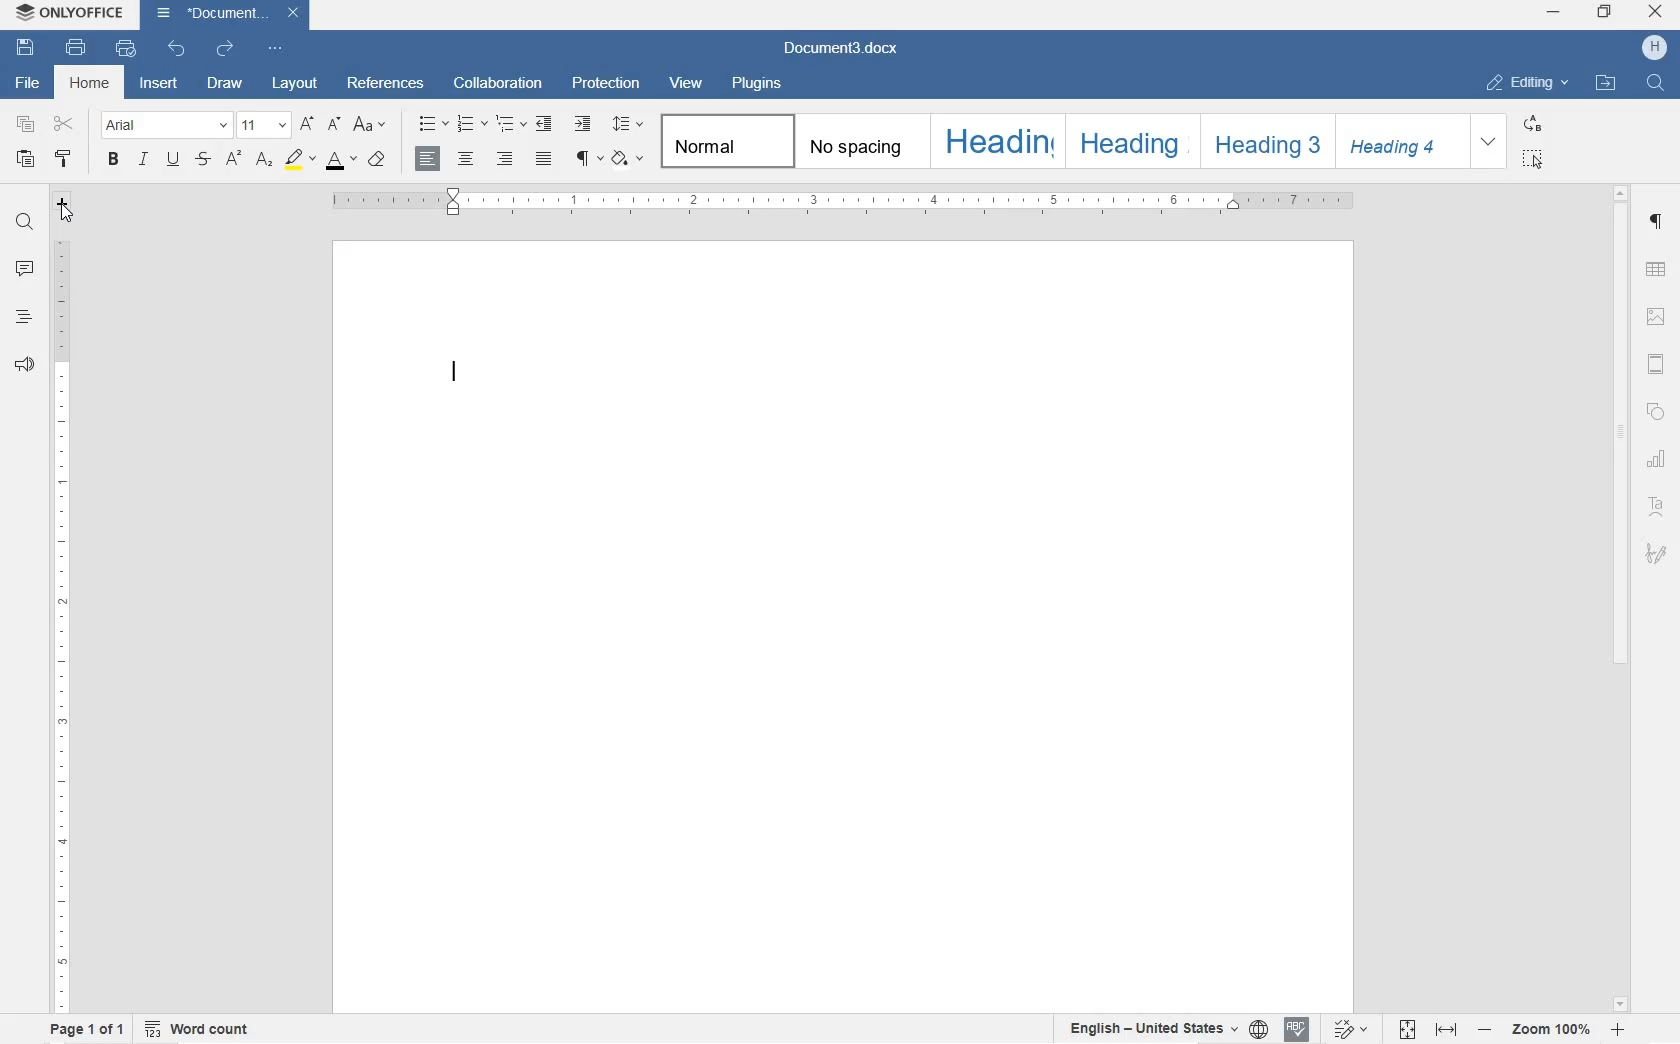  I want to click on OPEN FILE LOCATION, so click(1606, 81).